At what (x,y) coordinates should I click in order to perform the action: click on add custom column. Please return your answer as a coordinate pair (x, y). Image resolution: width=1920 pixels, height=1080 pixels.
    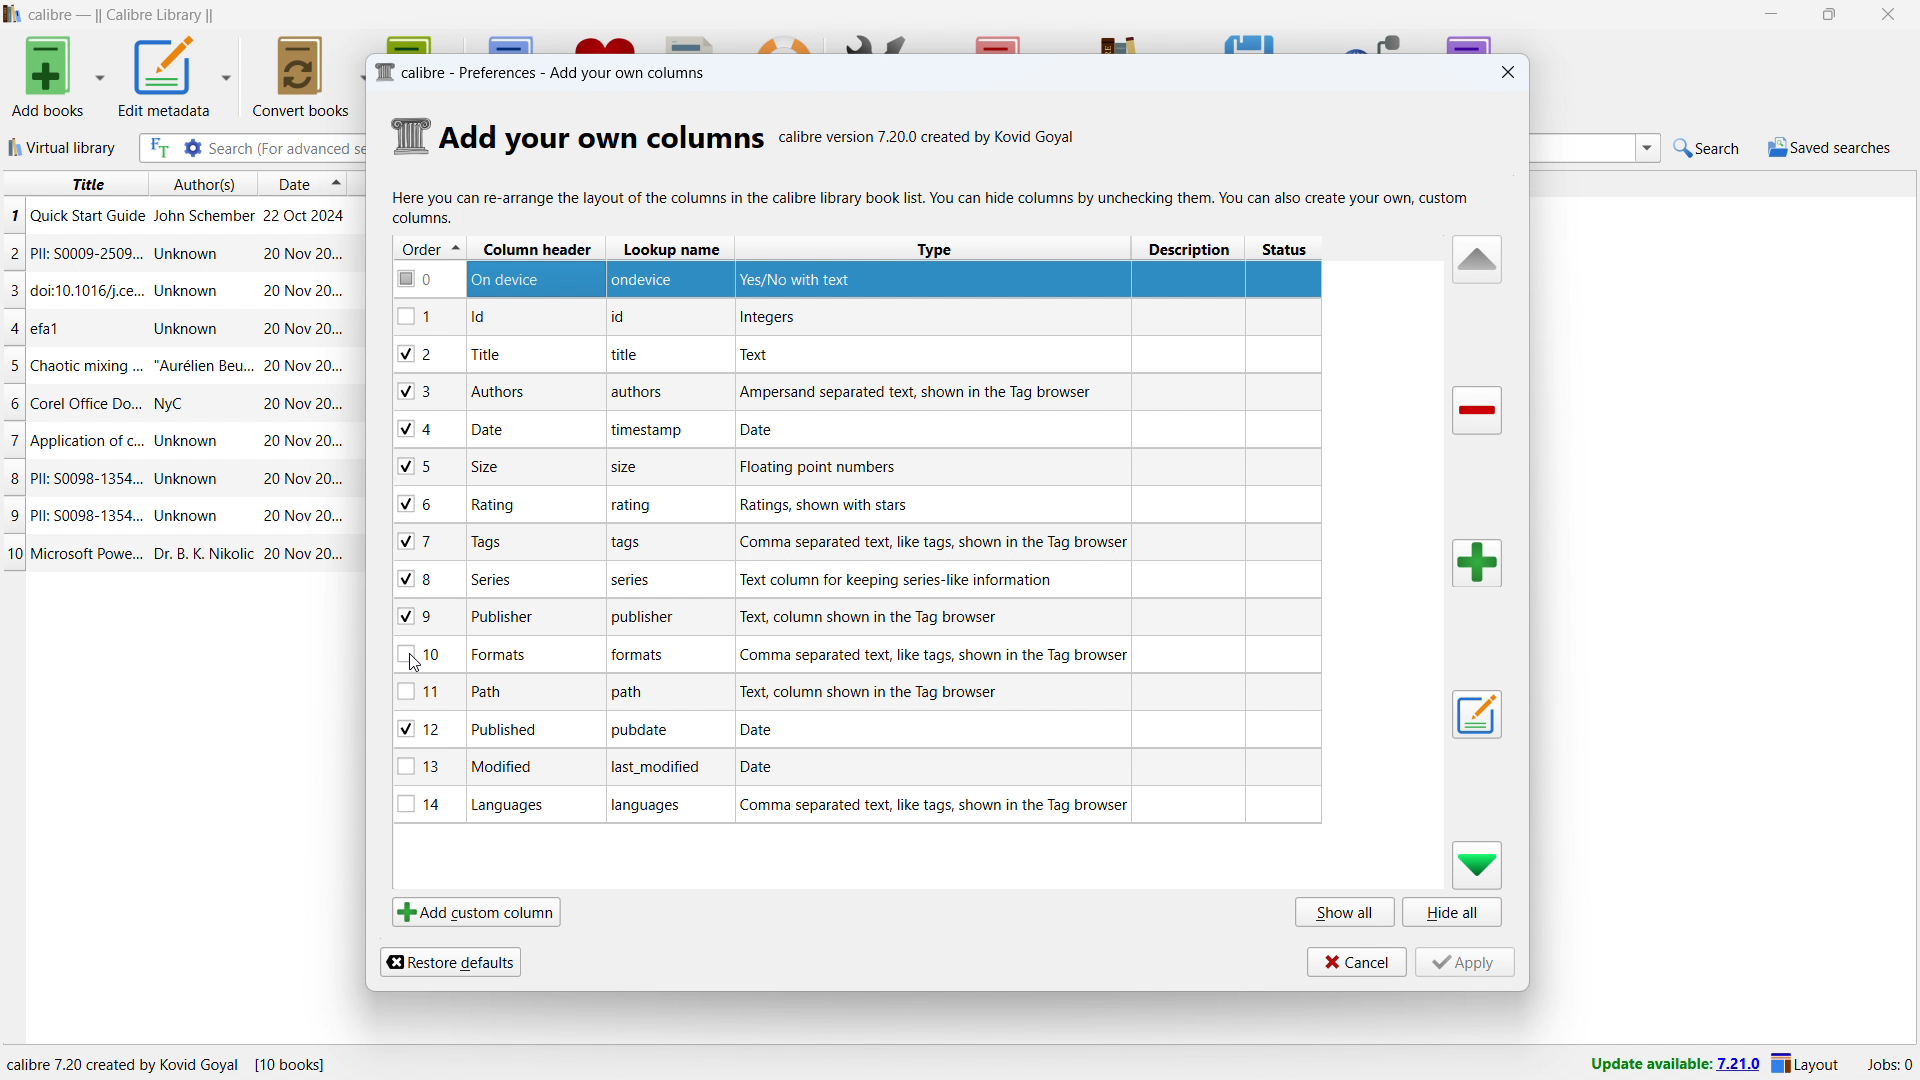
    Looking at the image, I should click on (477, 912).